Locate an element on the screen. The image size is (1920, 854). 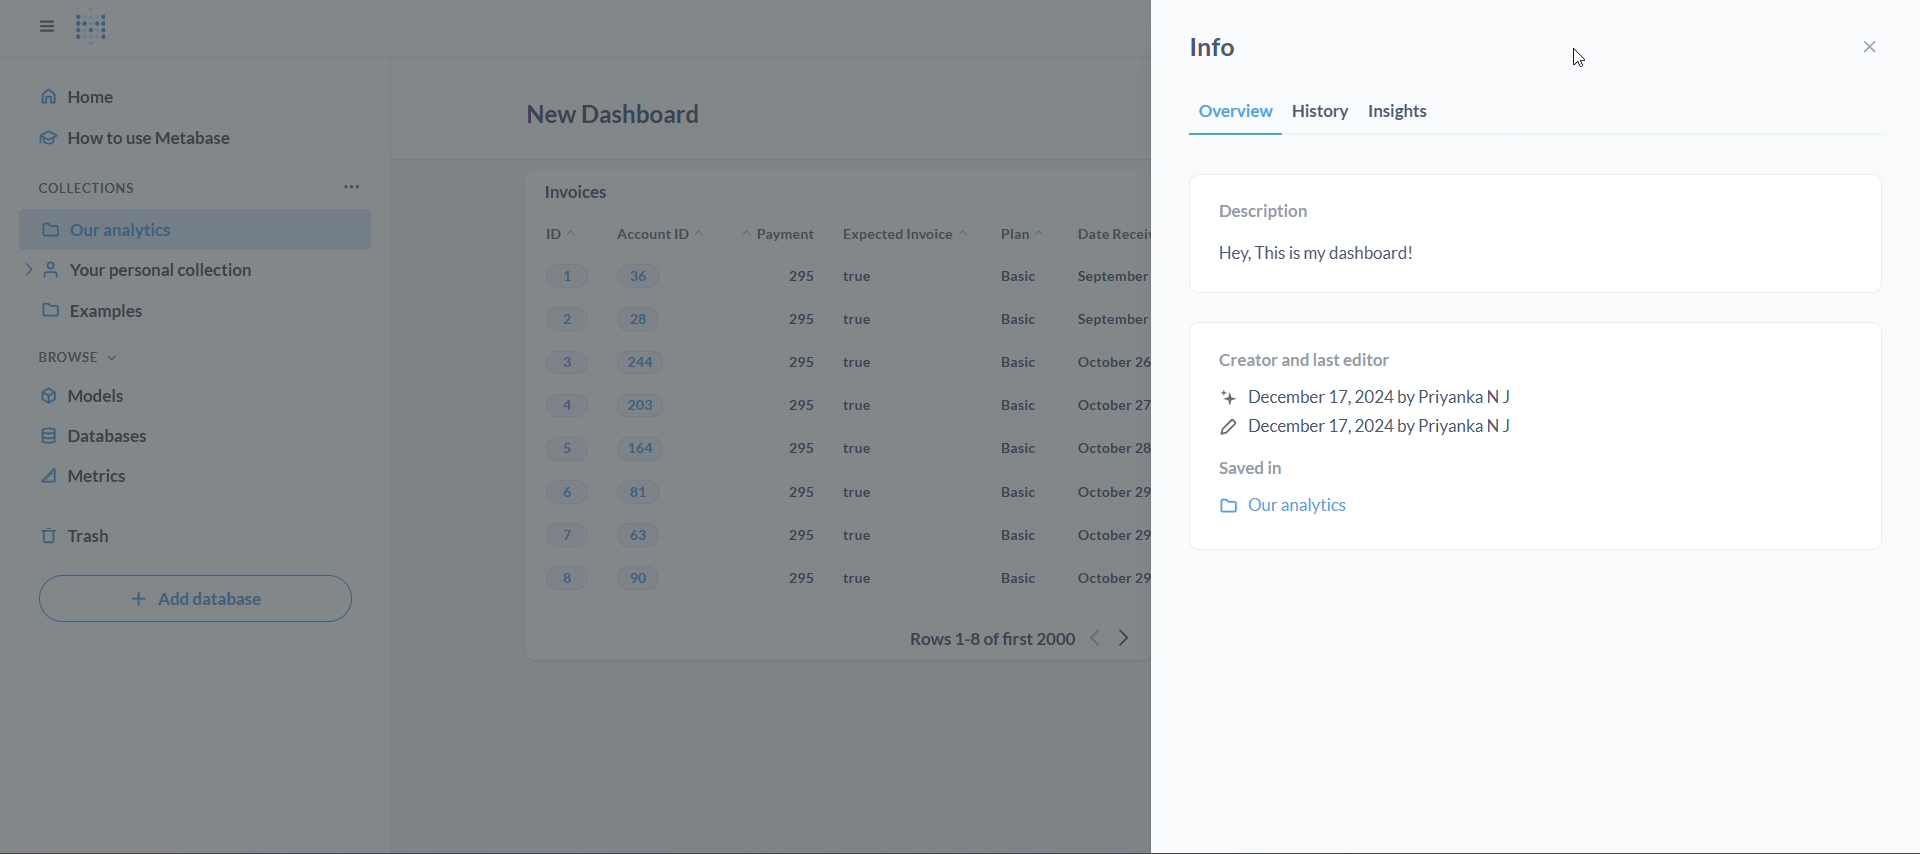
logo is located at coordinates (90, 29).